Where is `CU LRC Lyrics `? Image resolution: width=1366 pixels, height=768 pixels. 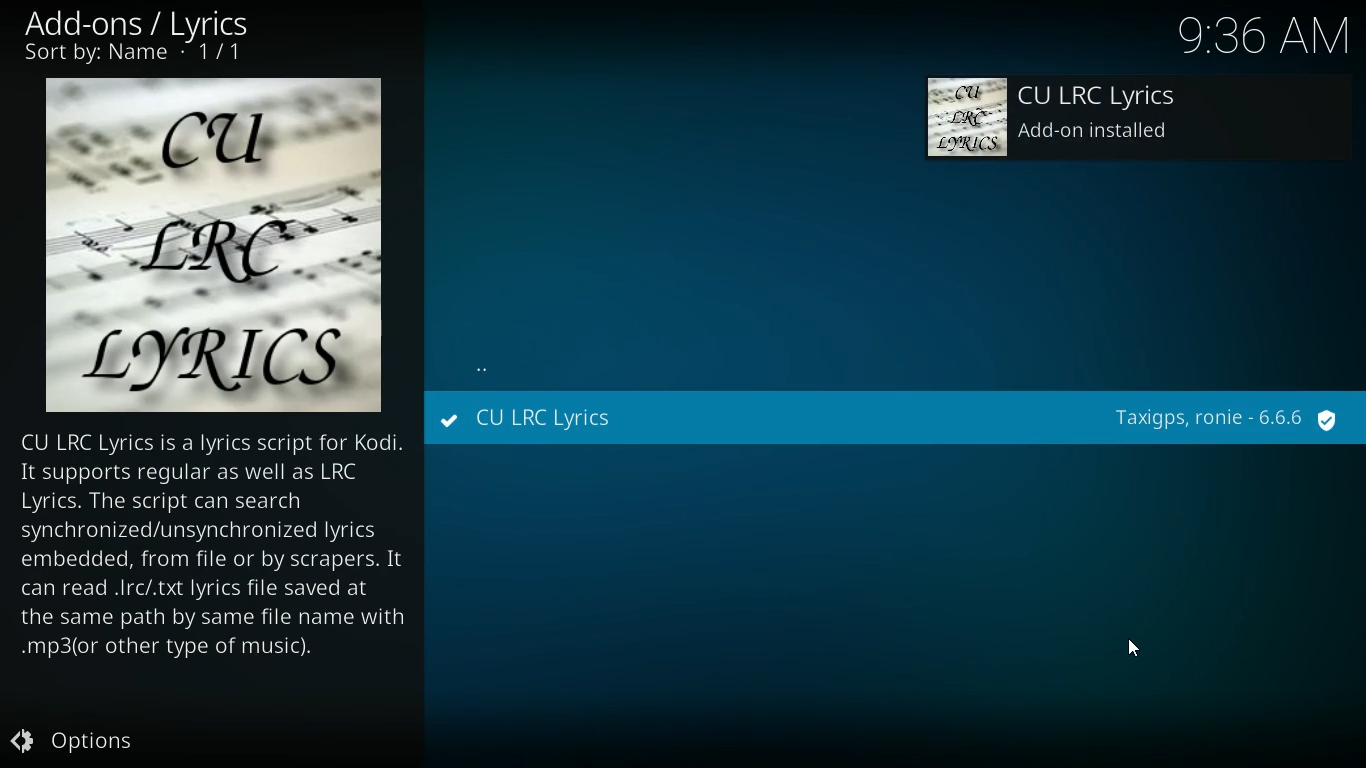
CU LRC Lyrics  is located at coordinates (621, 422).